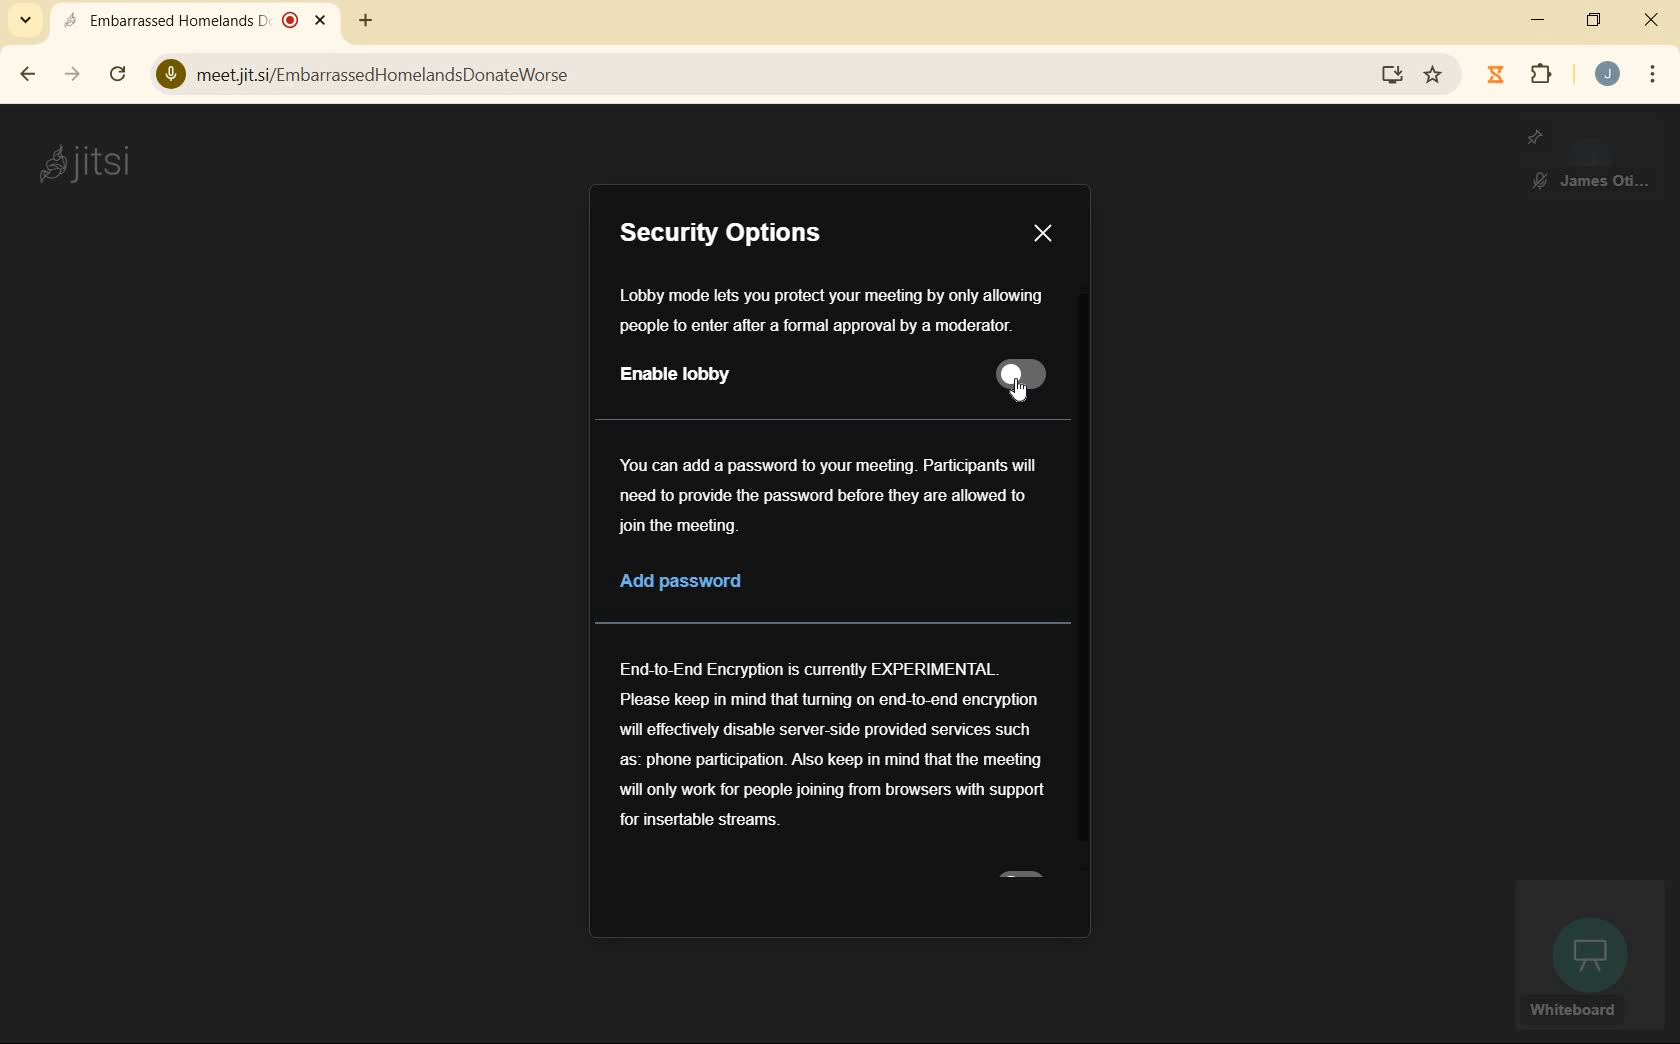 The height and width of the screenshot is (1044, 1680). Describe the element at coordinates (826, 497) in the screenshot. I see `instructions on adding password` at that location.